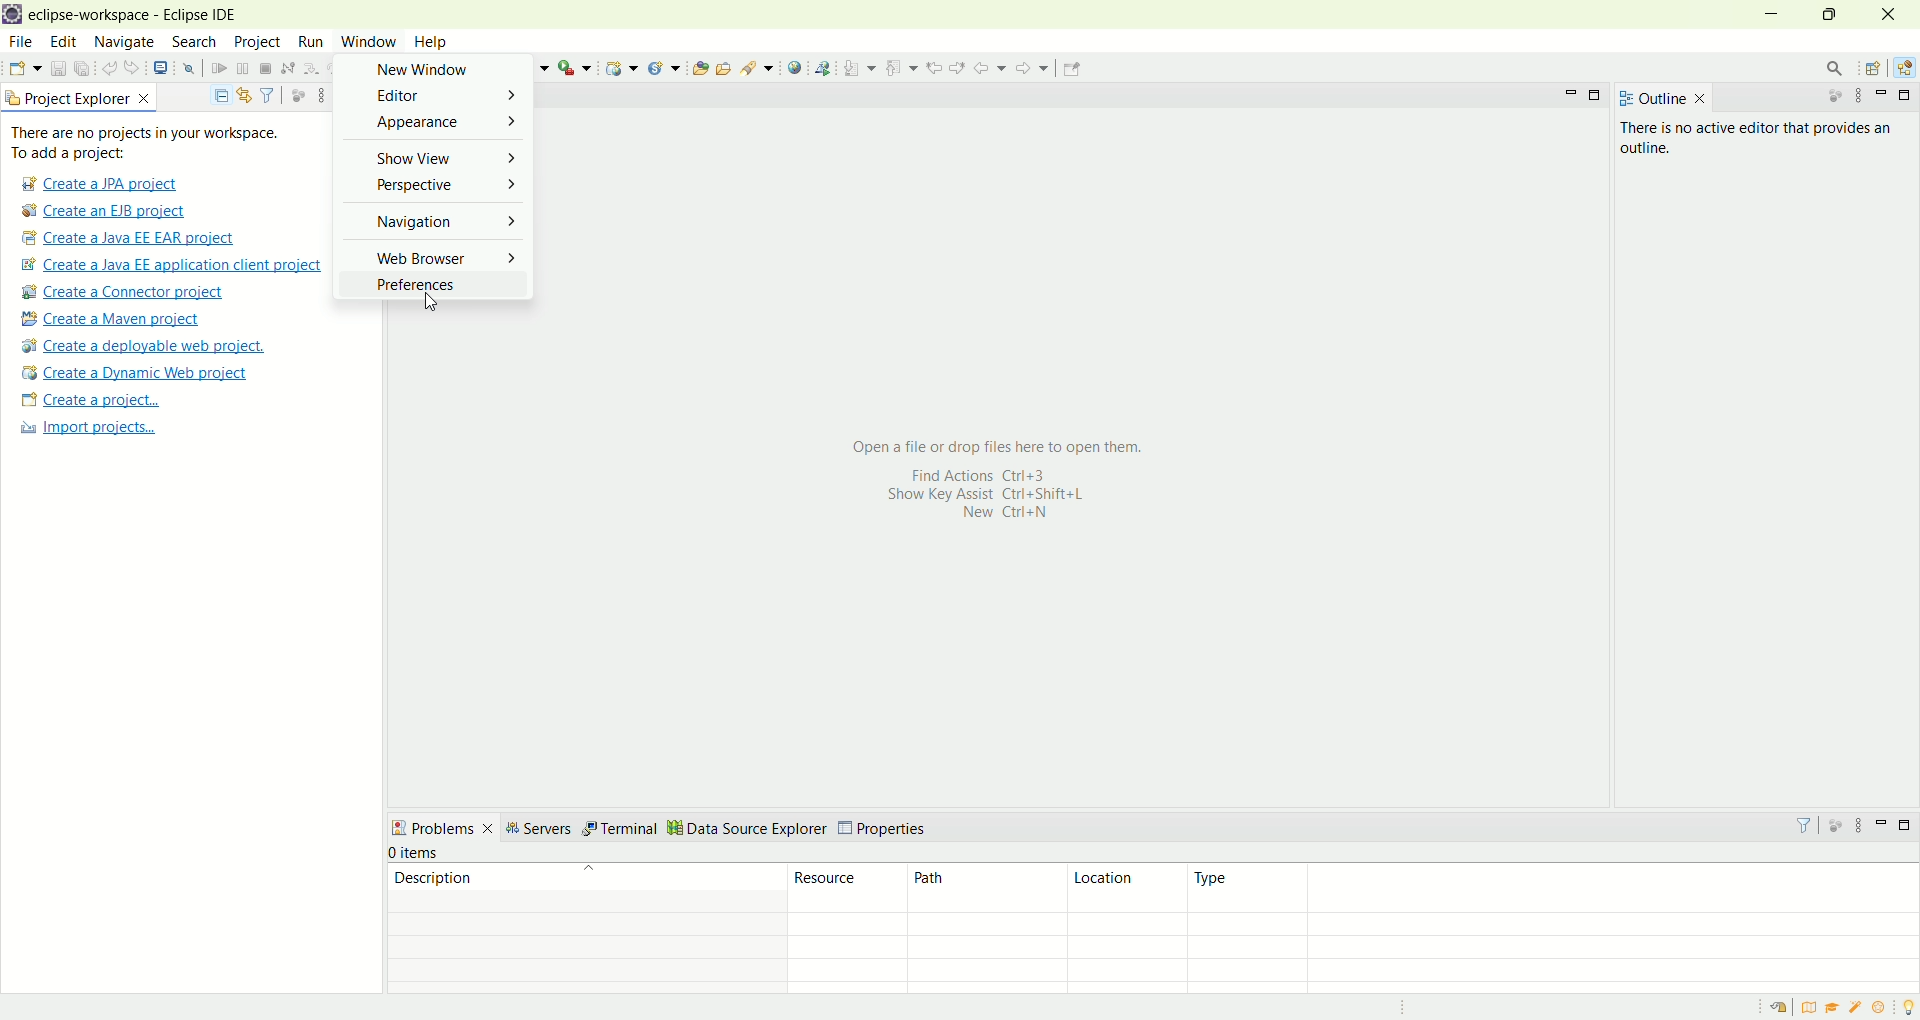 This screenshot has width=1920, height=1020. Describe the element at coordinates (131, 16) in the screenshot. I see `eclipse-workspace-Eclipse IDE` at that location.